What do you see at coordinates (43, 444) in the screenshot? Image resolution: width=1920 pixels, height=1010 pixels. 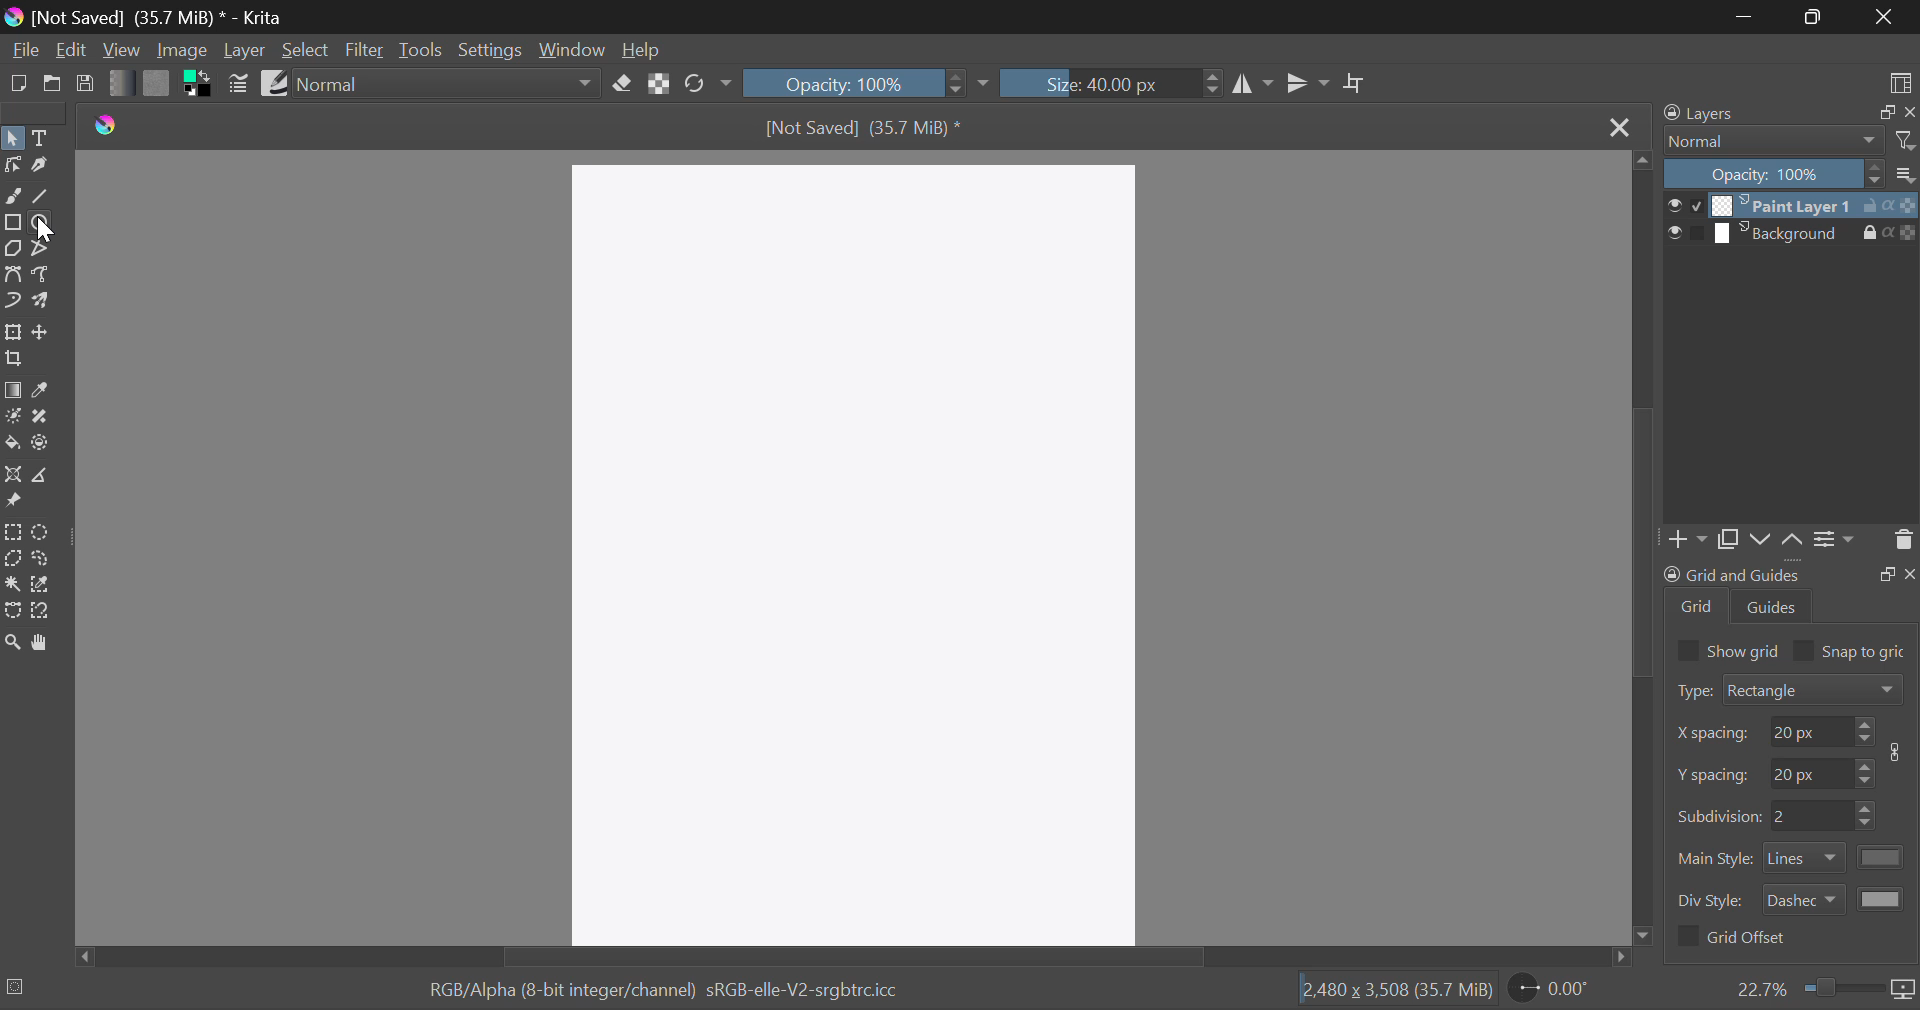 I see `Enclose and Fill` at bounding box center [43, 444].